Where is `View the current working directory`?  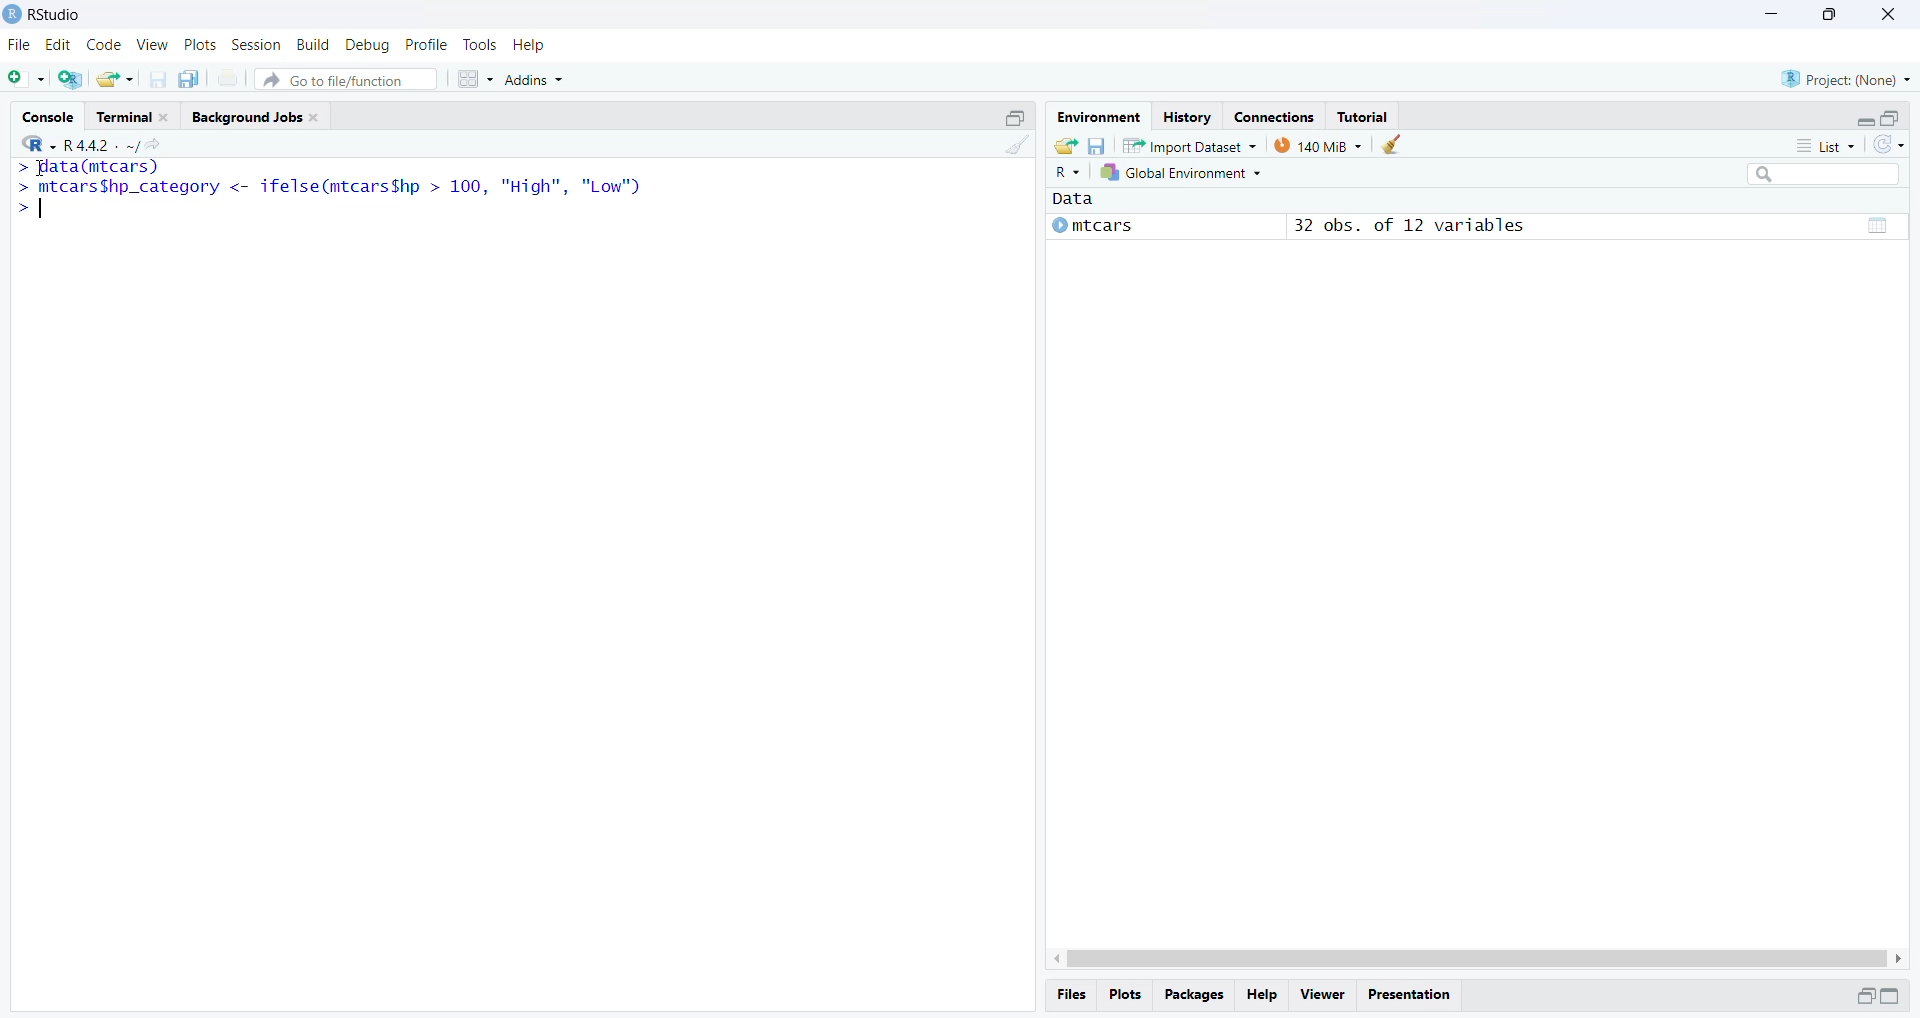
View the current working directory is located at coordinates (154, 144).